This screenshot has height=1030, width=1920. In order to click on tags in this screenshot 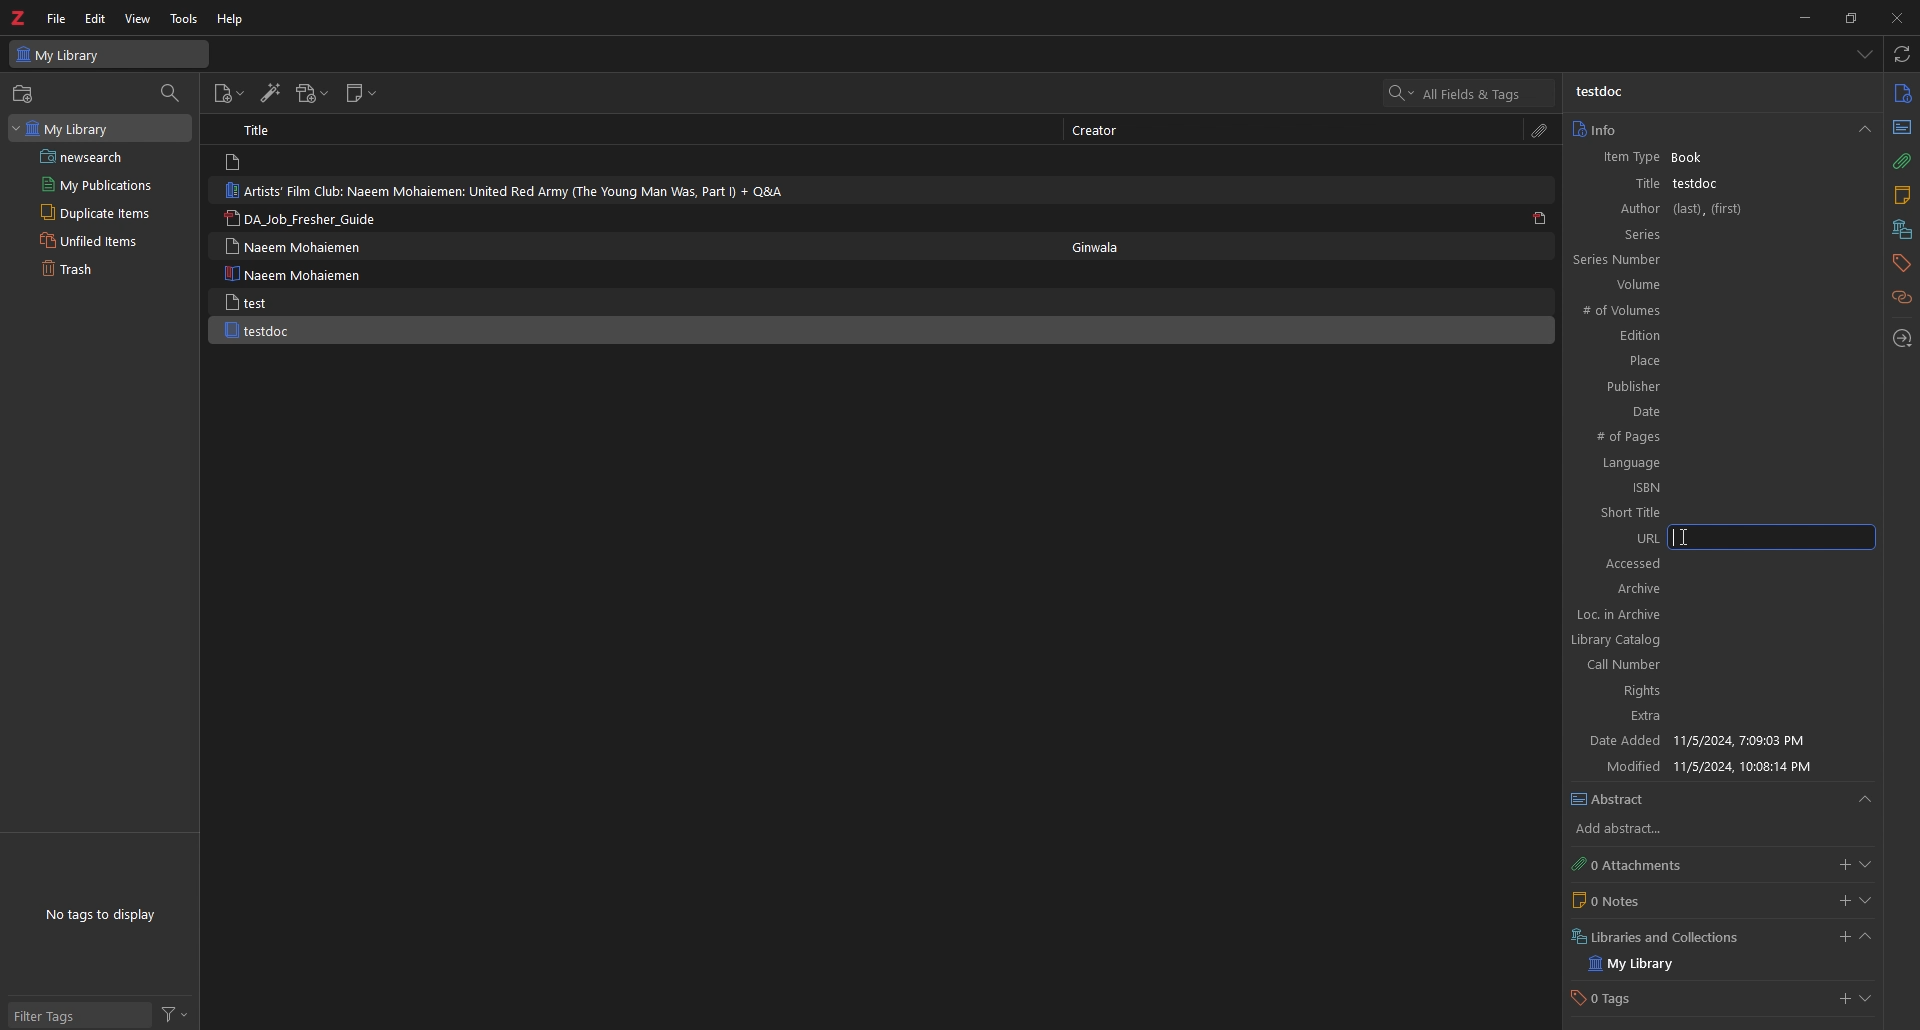, I will do `click(1901, 263)`.